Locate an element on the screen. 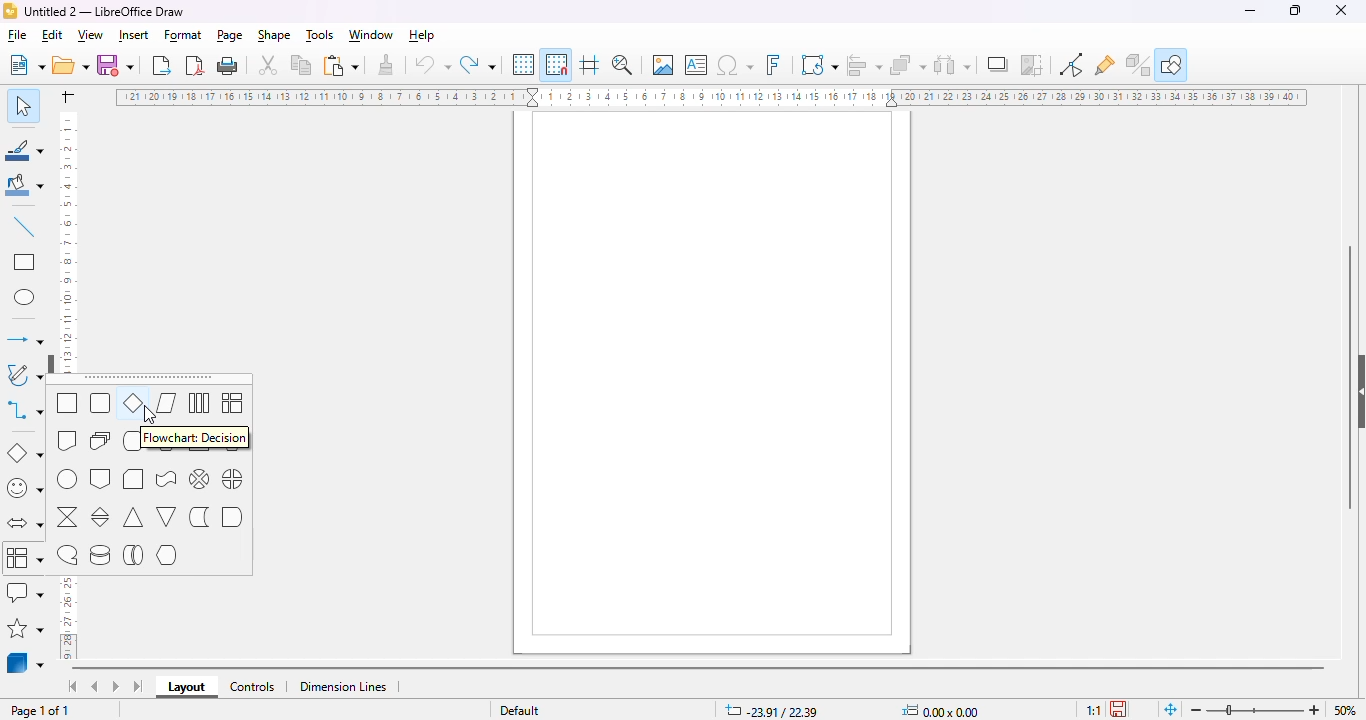 Image resolution: width=1366 pixels, height=720 pixels. ruler is located at coordinates (710, 96).